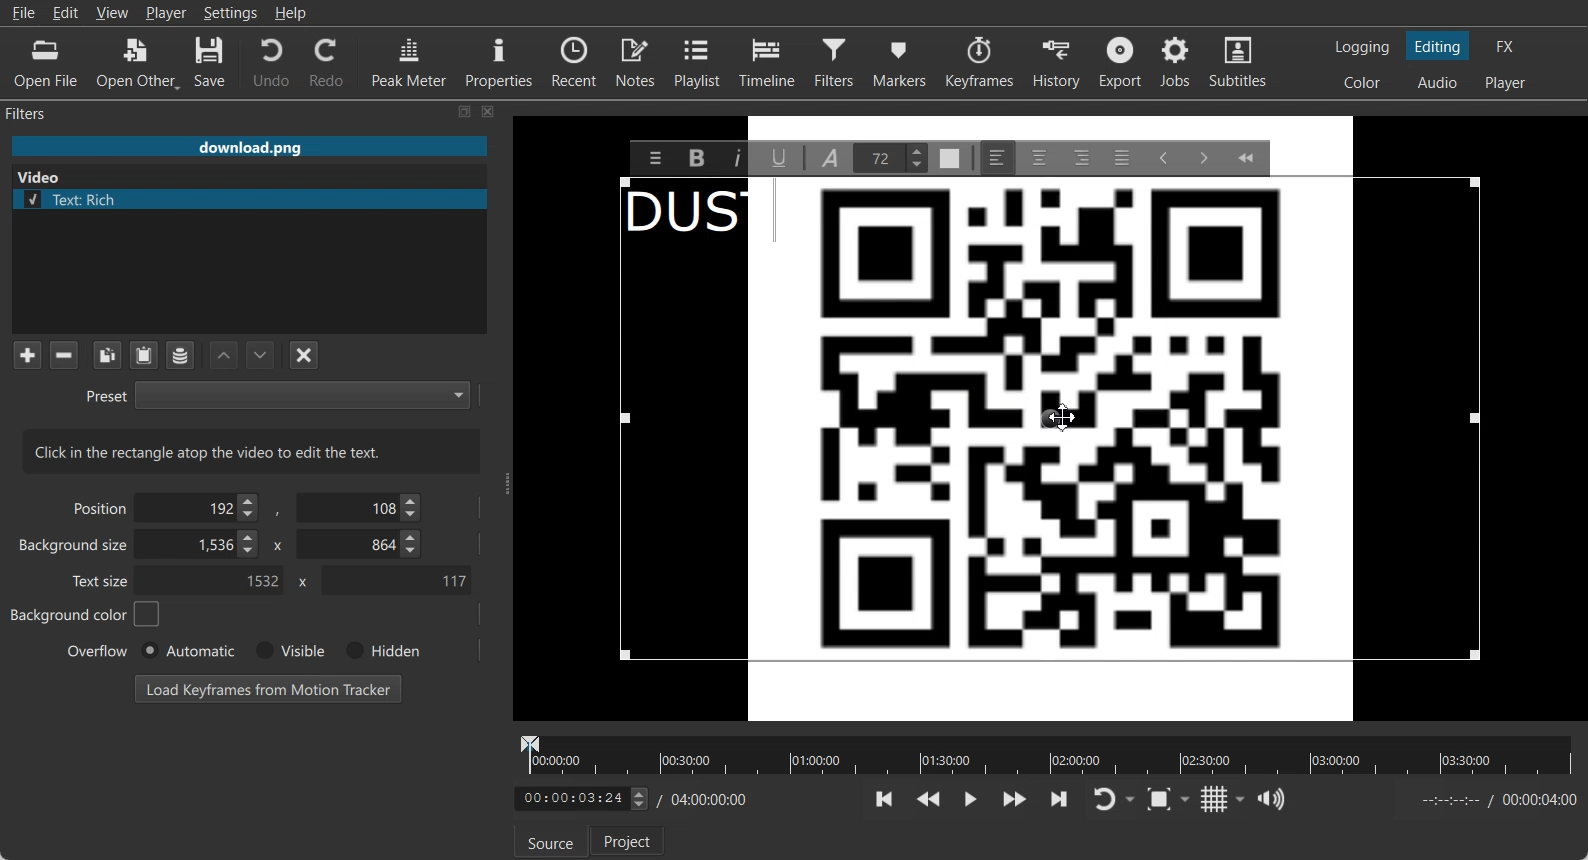 The width and height of the screenshot is (1588, 860). What do you see at coordinates (201, 546) in the screenshot?
I see `Background size X- Coordinate` at bounding box center [201, 546].